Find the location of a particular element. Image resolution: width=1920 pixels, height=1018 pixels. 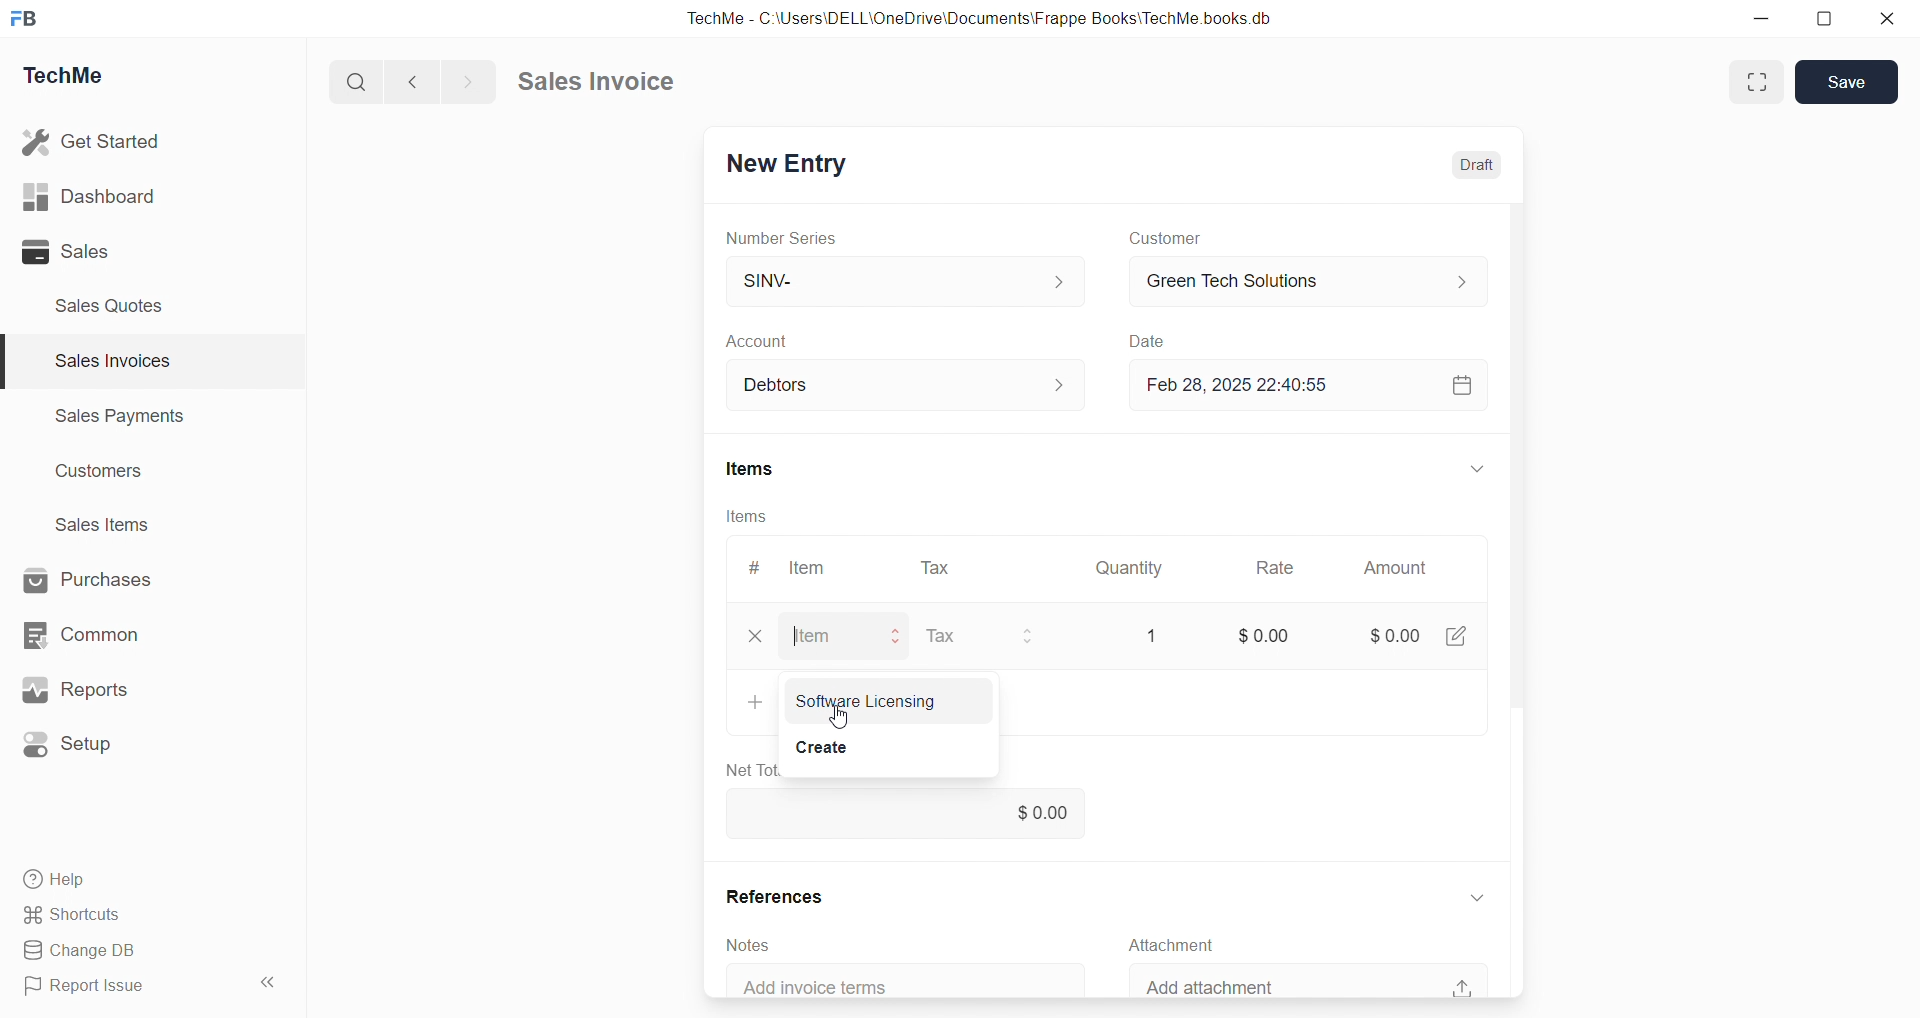

back is located at coordinates (408, 81).